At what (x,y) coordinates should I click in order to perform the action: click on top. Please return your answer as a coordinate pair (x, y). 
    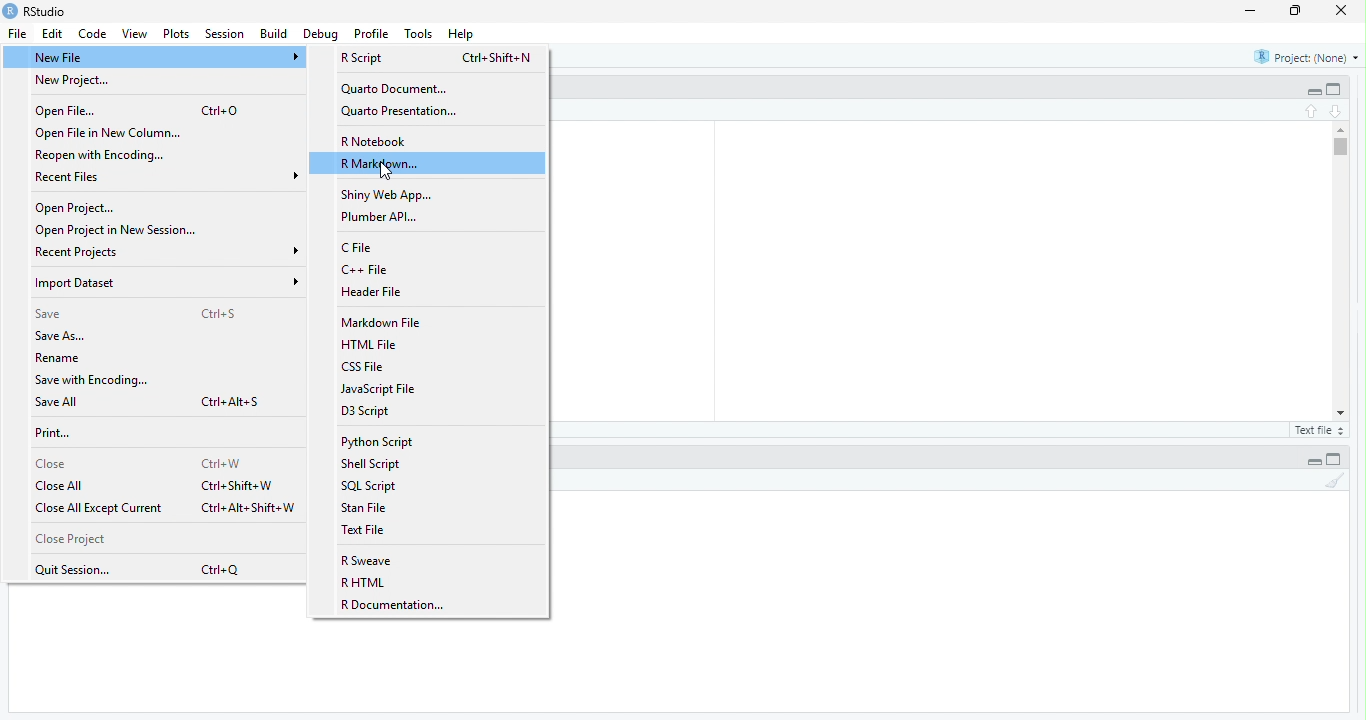
    Looking at the image, I should click on (1313, 111).